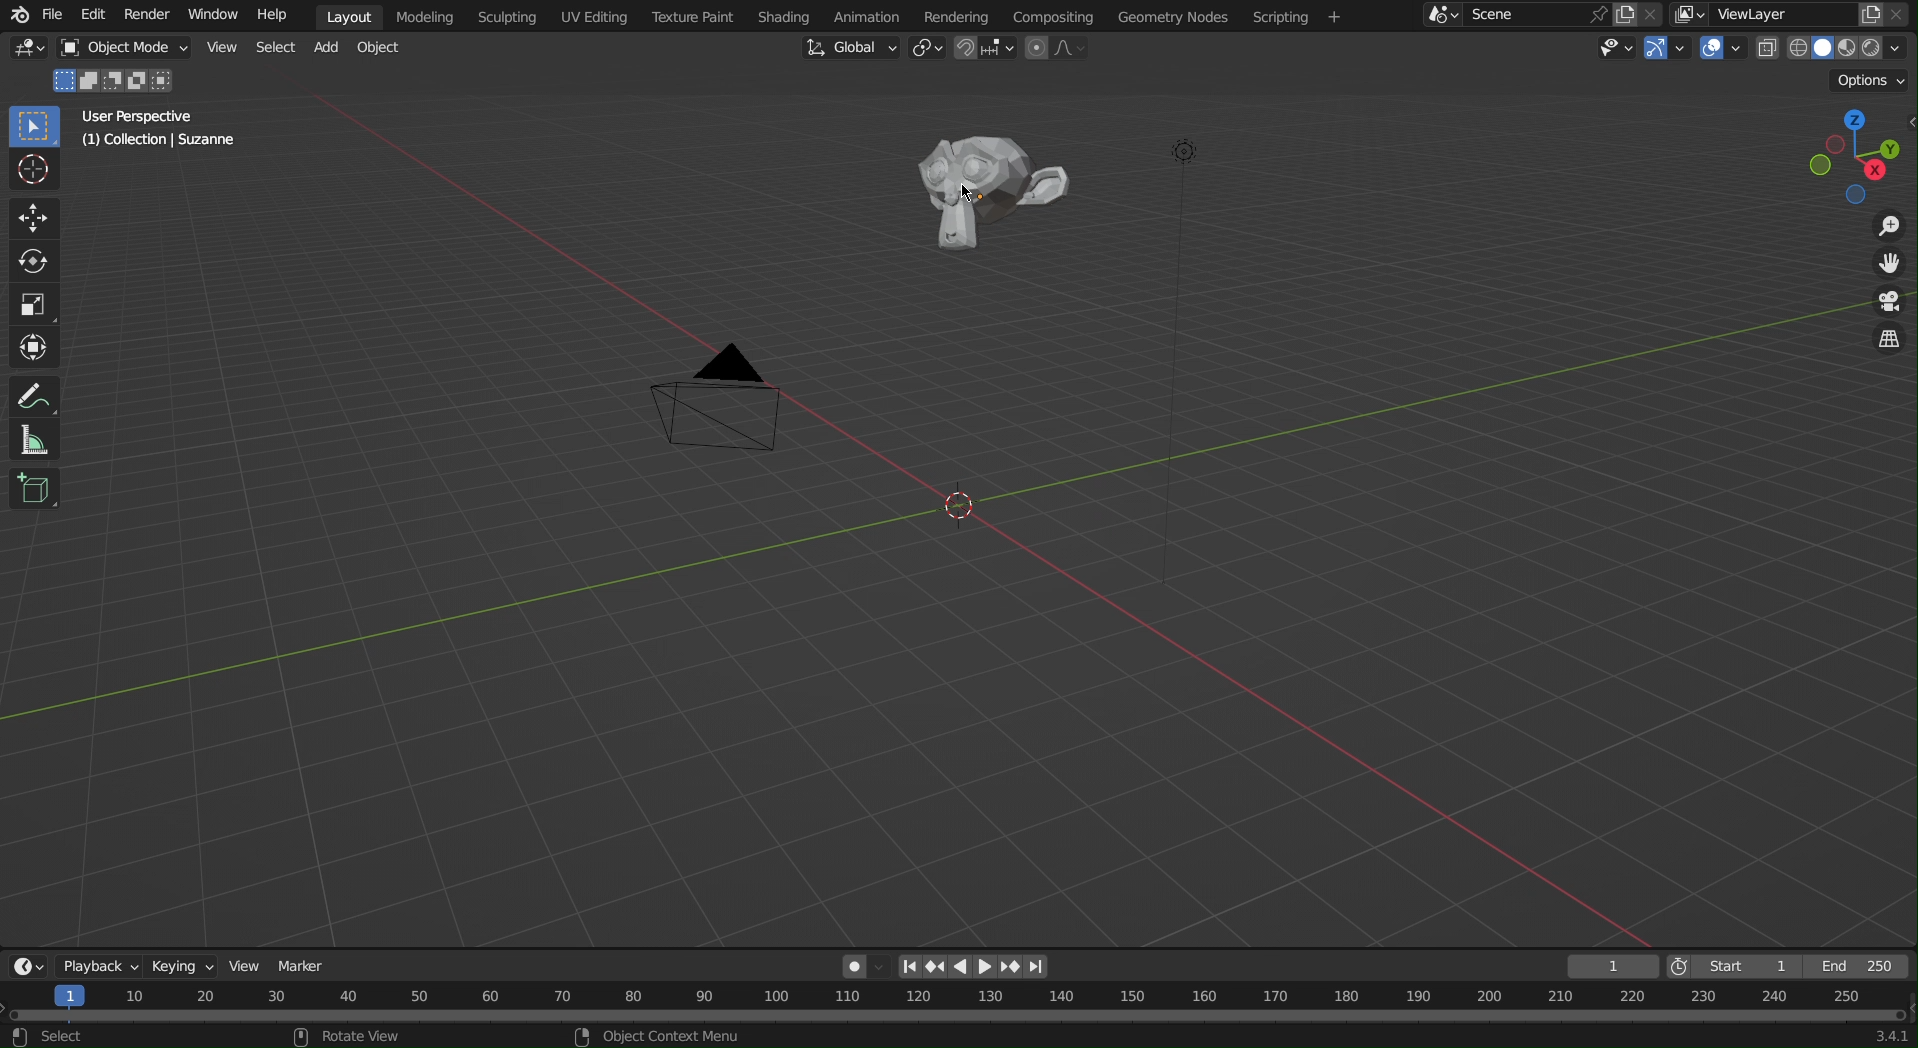 The height and width of the screenshot is (1048, 1918). Describe the element at coordinates (184, 968) in the screenshot. I see `Keying` at that location.